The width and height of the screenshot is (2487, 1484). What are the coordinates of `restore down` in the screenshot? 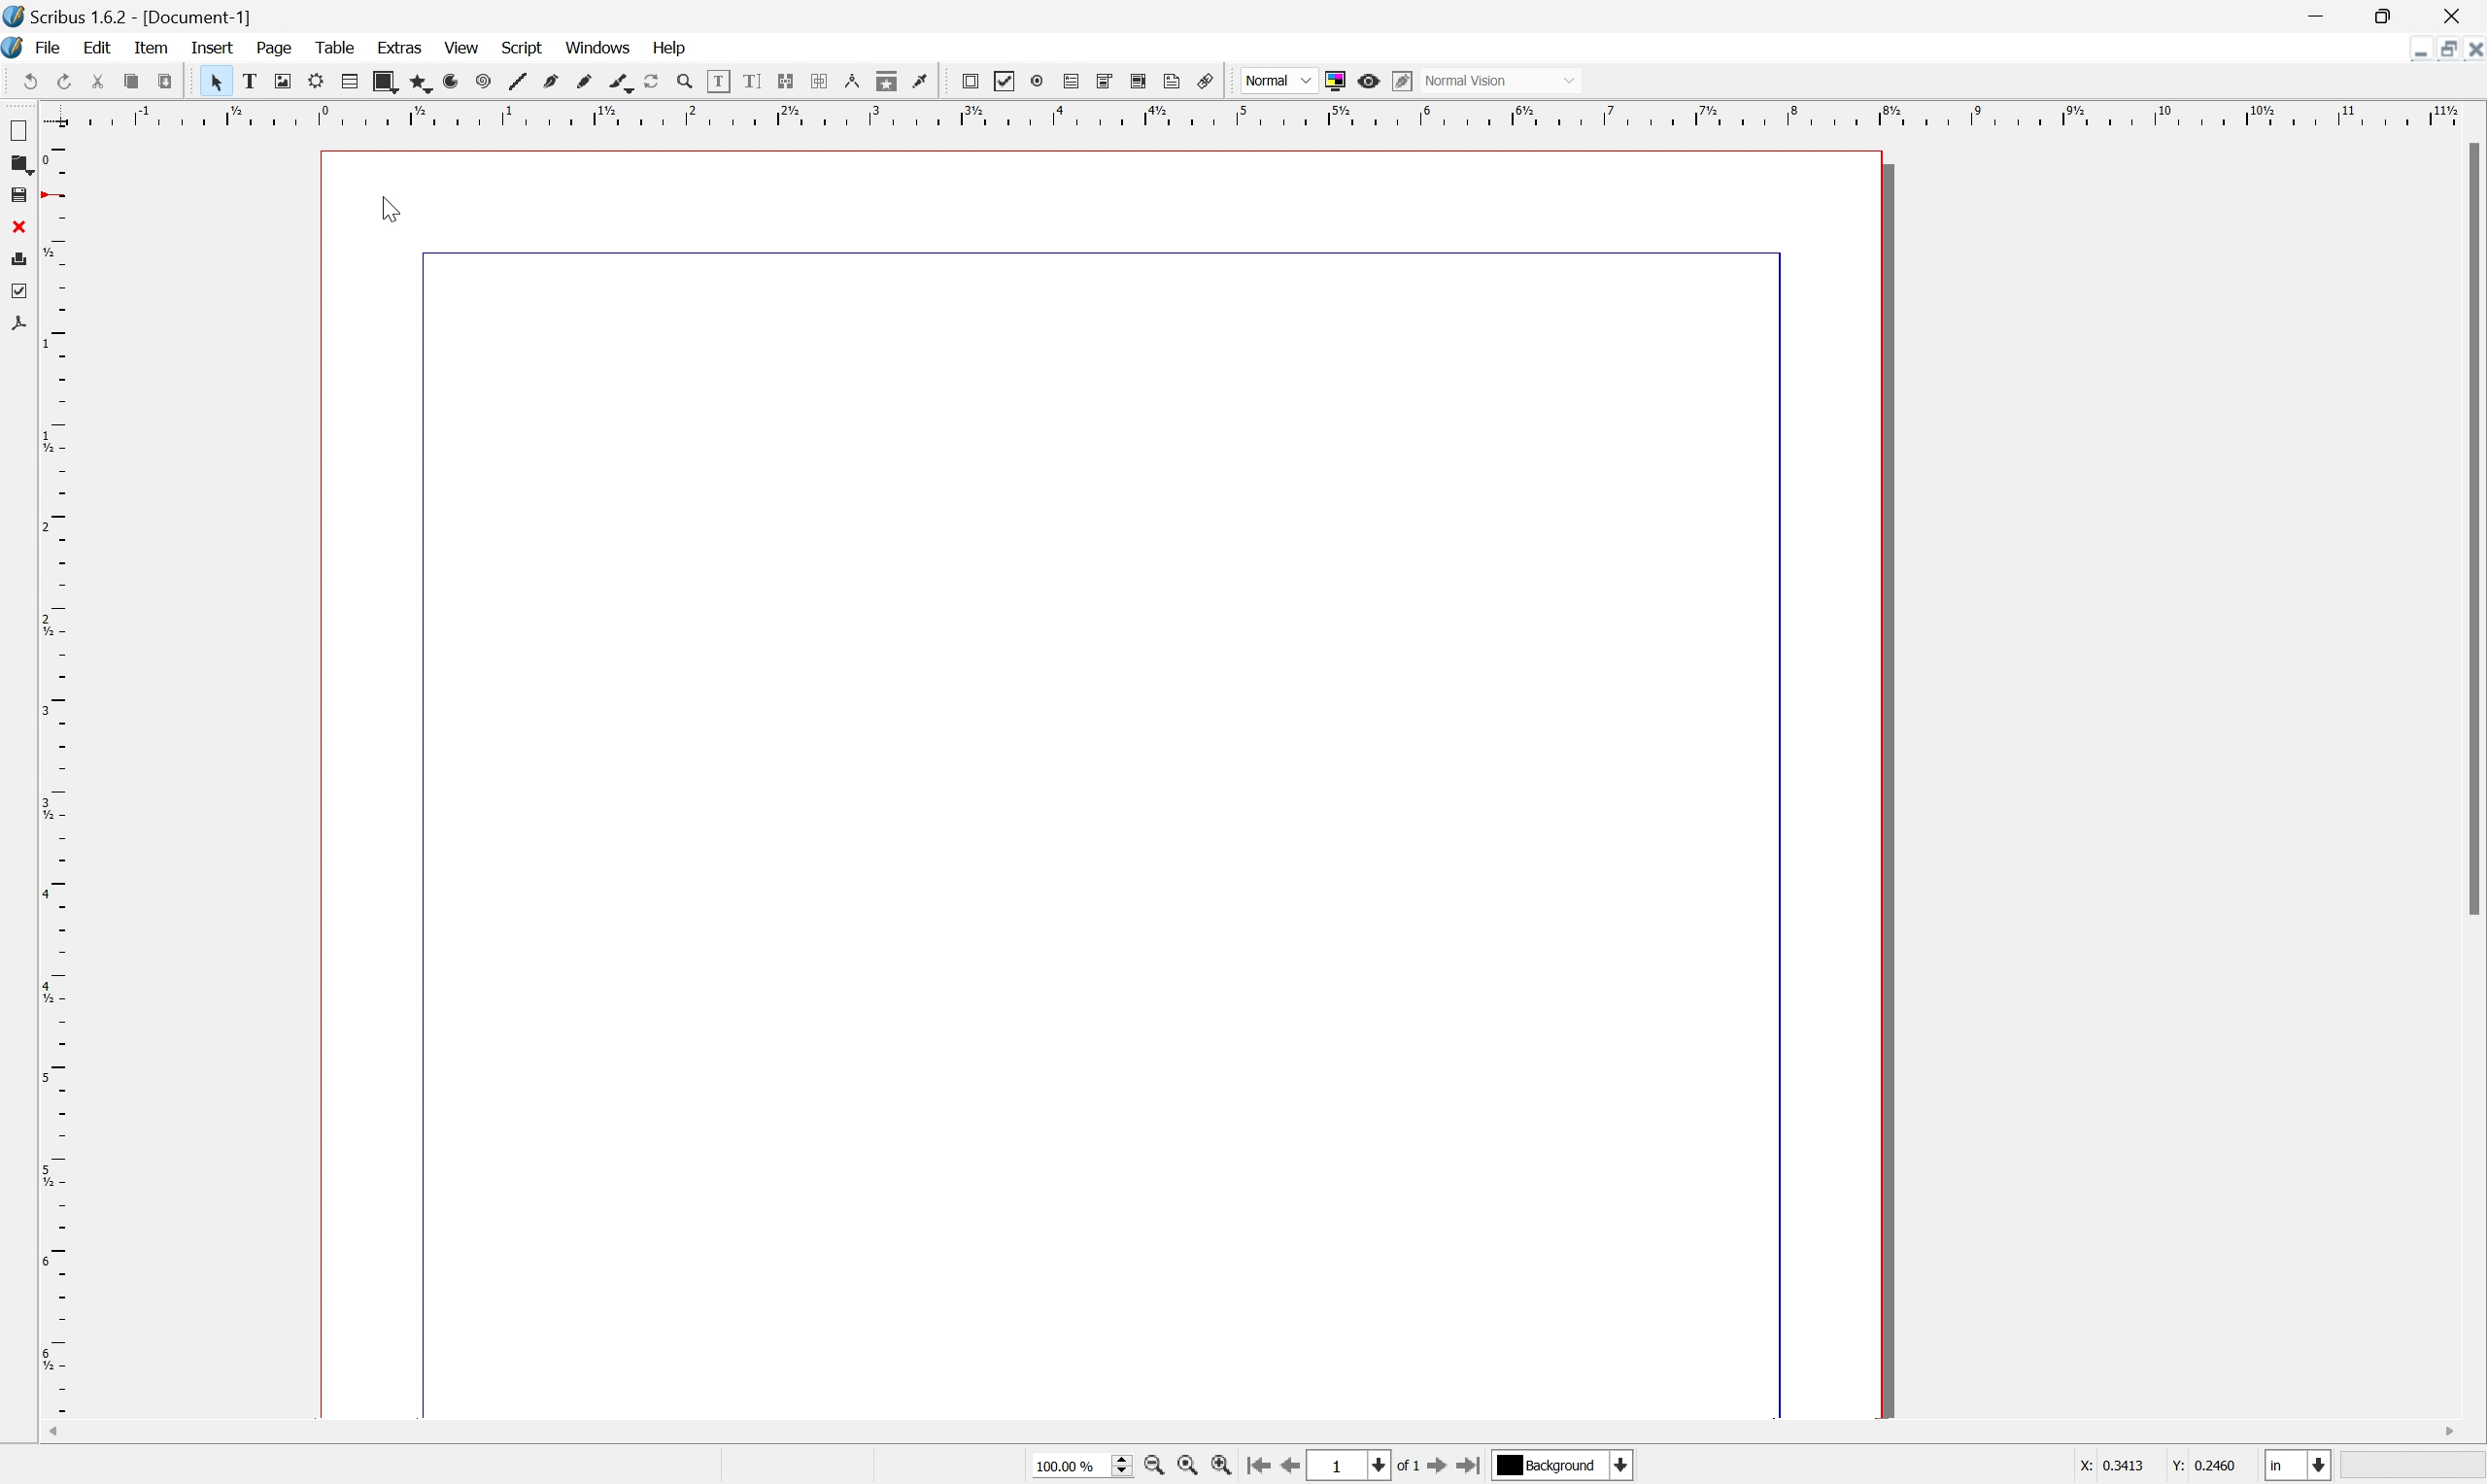 It's located at (2386, 15).